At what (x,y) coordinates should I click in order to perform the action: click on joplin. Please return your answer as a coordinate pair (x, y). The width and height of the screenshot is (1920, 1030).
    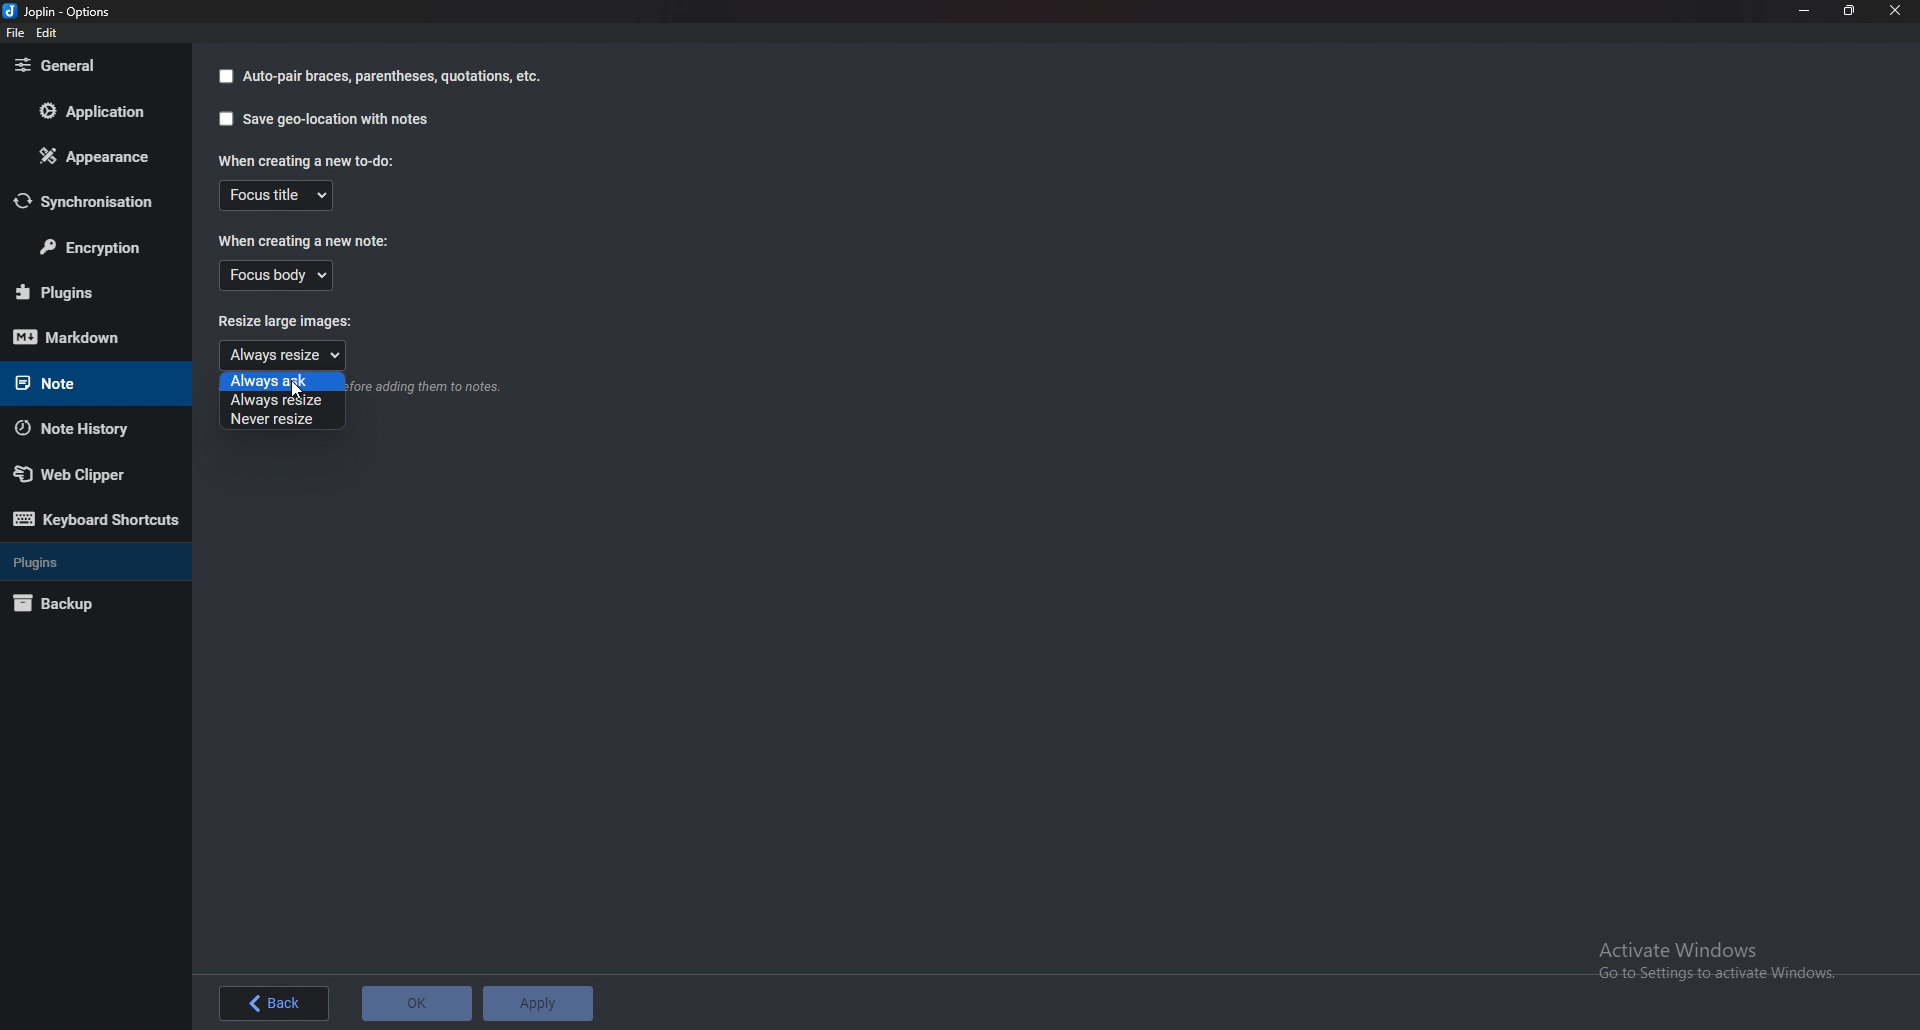
    Looking at the image, I should click on (61, 11).